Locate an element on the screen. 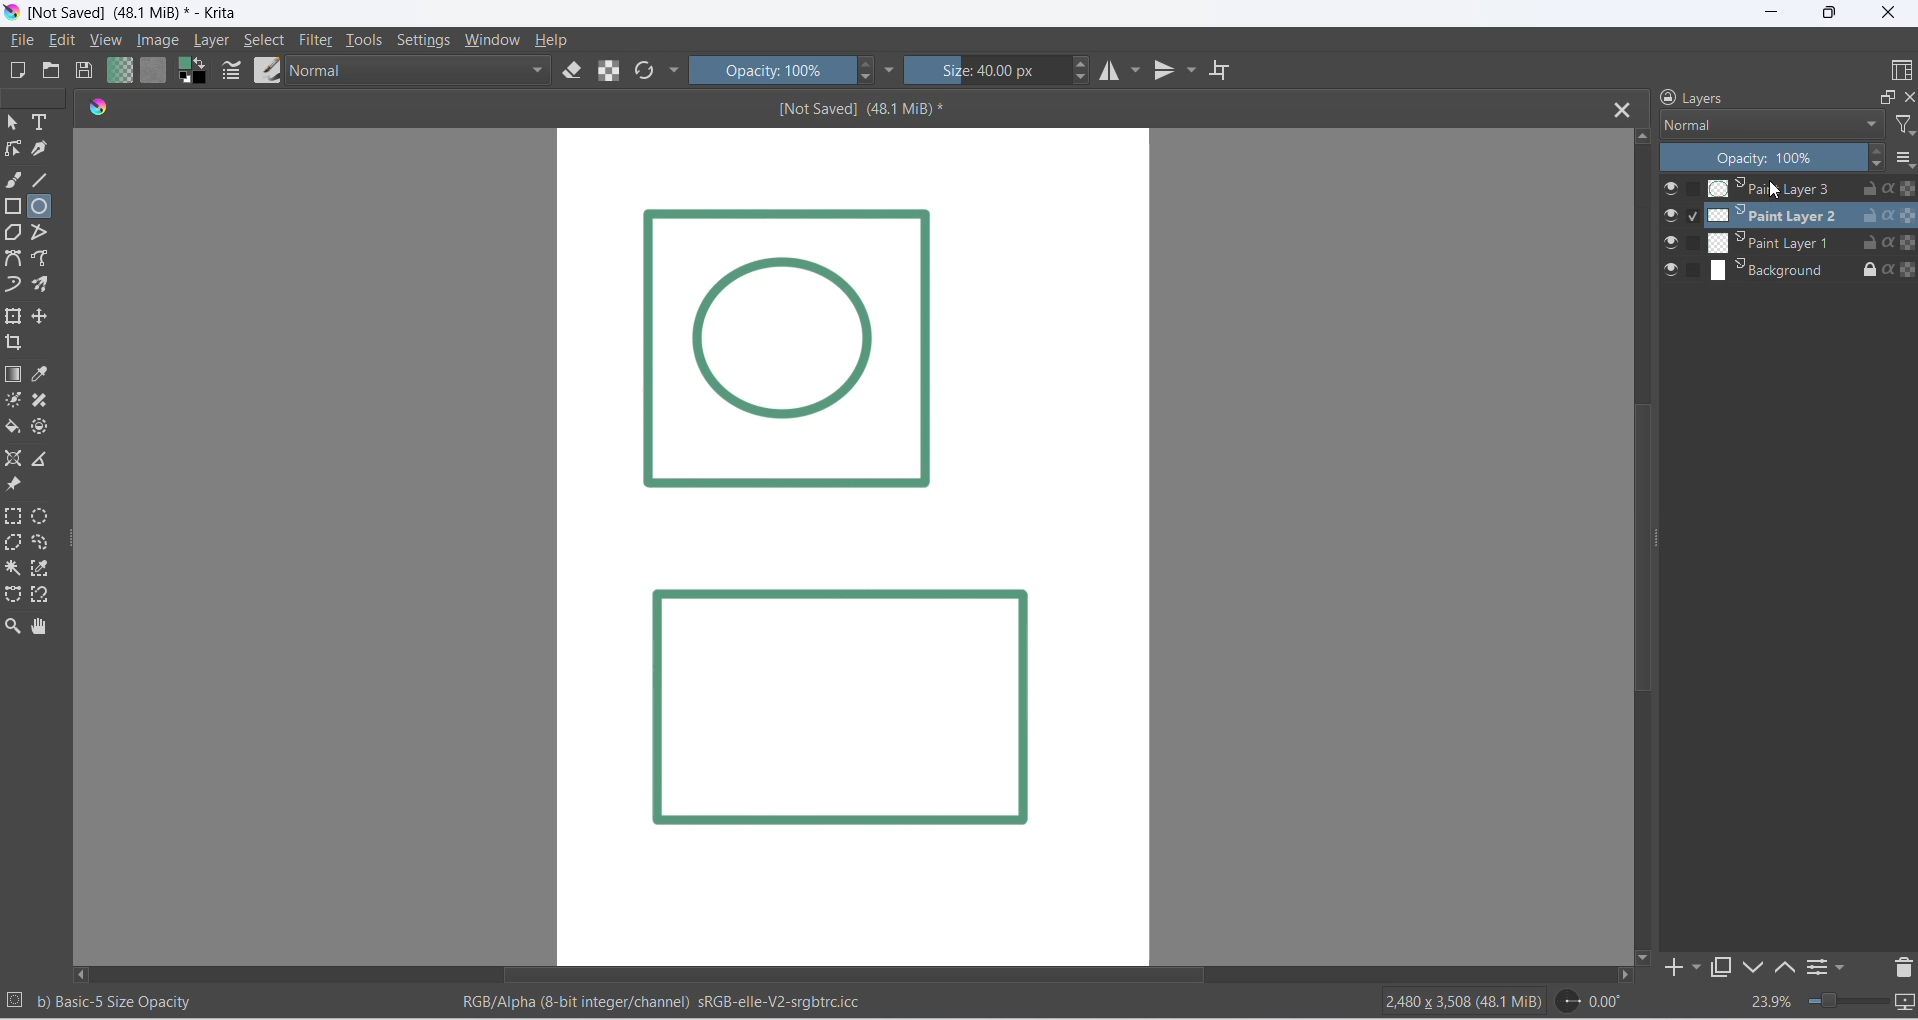 This screenshot has width=1918, height=1020. [Not Saved] (48.1 Mib)* - Krita is located at coordinates (145, 14).